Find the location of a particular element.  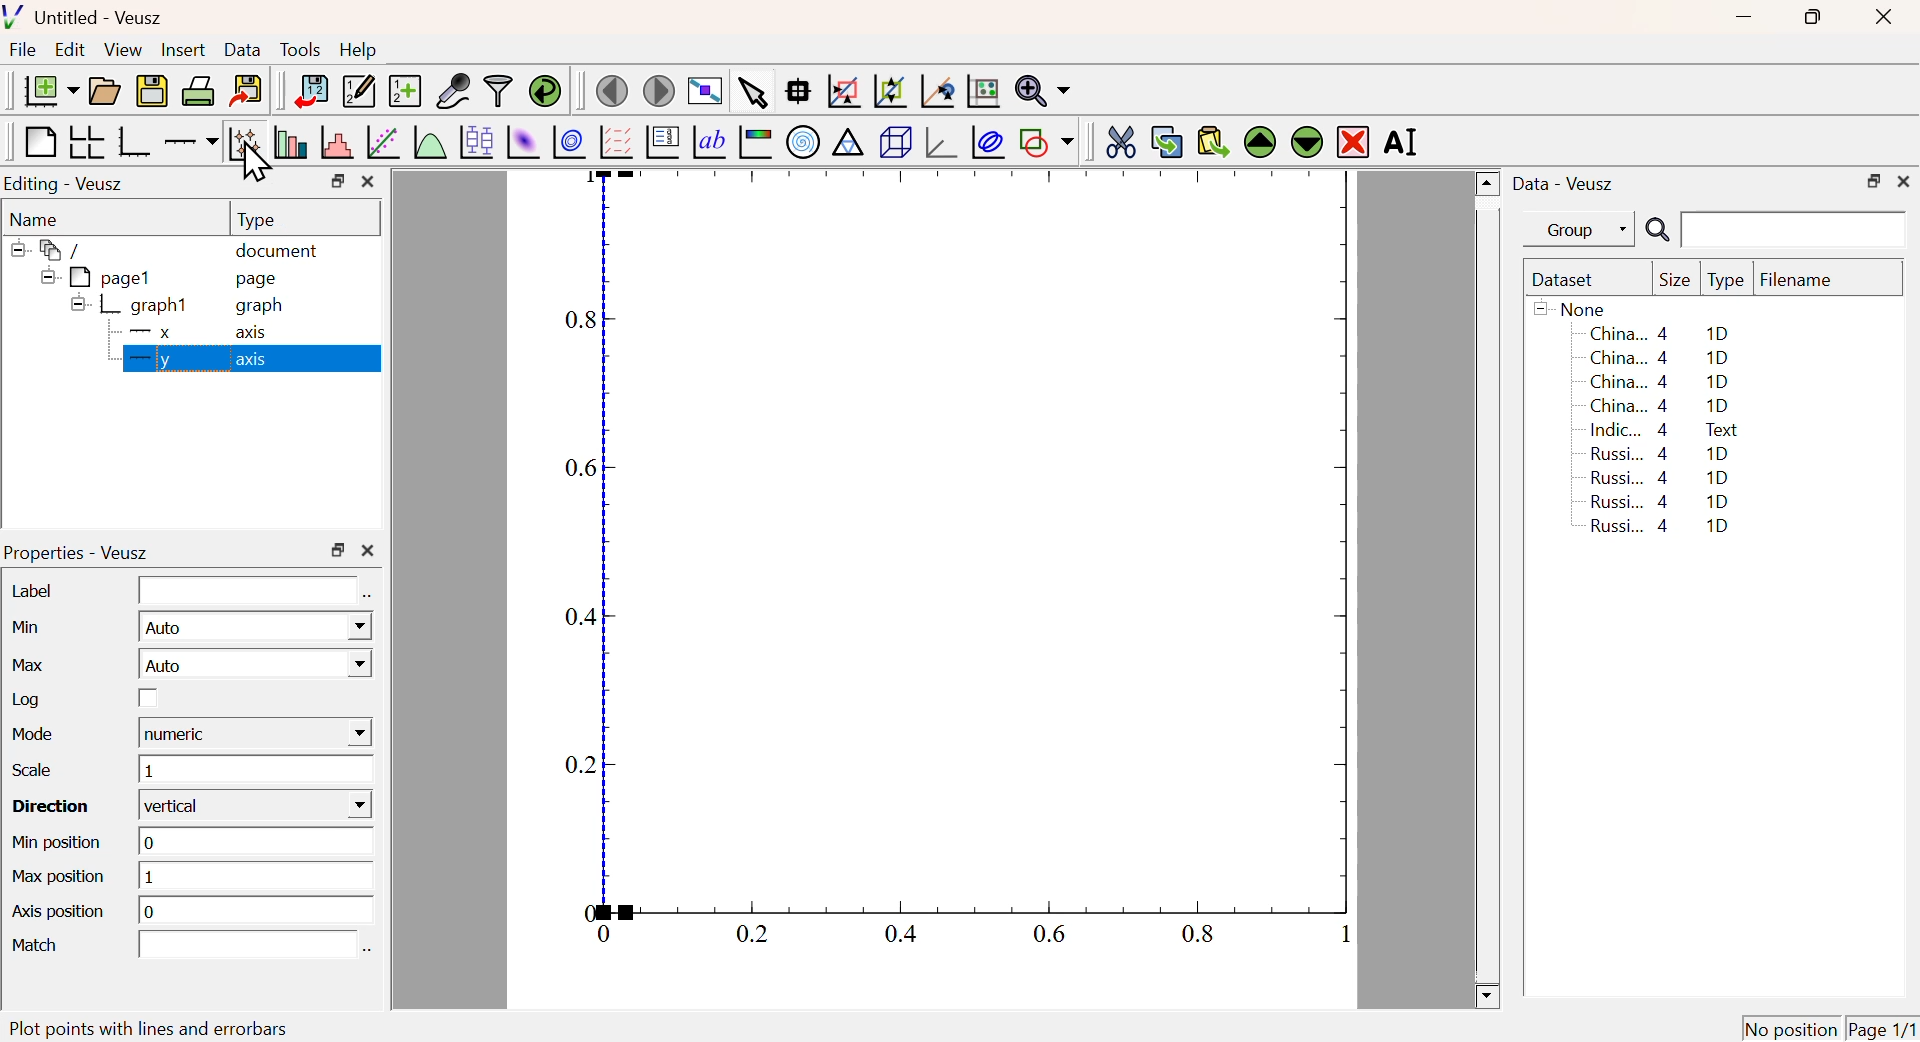

Zoom function menu is located at coordinates (1043, 89).